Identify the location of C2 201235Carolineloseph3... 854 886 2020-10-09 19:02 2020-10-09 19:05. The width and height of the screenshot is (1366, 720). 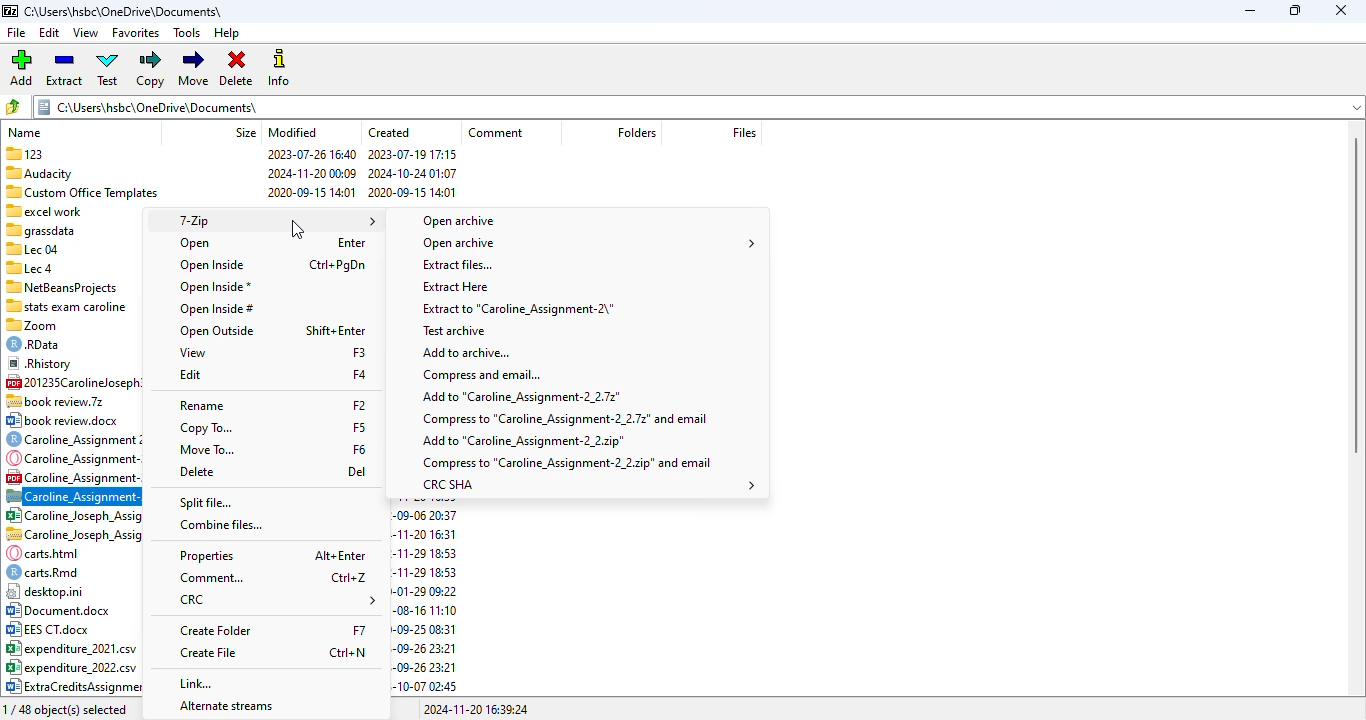
(72, 381).